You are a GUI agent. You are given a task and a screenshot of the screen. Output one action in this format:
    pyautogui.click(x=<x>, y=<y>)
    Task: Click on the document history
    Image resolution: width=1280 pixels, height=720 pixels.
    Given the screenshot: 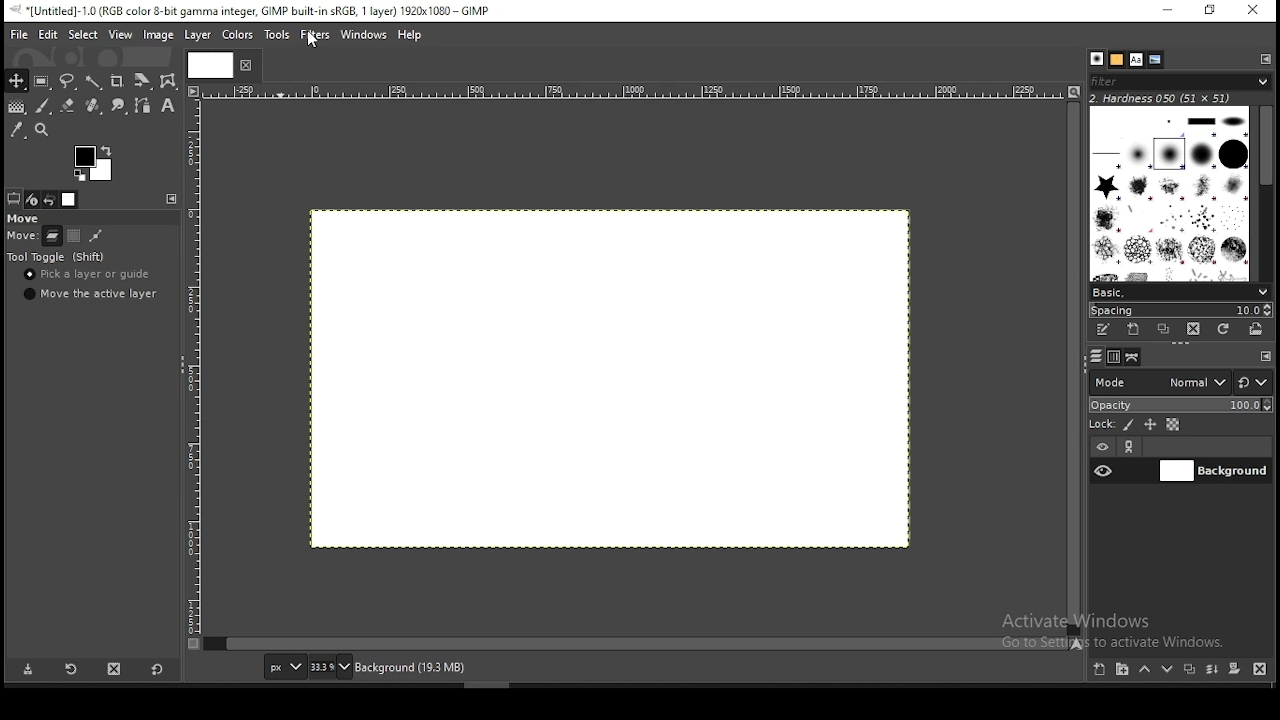 What is the action you would take?
    pyautogui.click(x=1155, y=60)
    